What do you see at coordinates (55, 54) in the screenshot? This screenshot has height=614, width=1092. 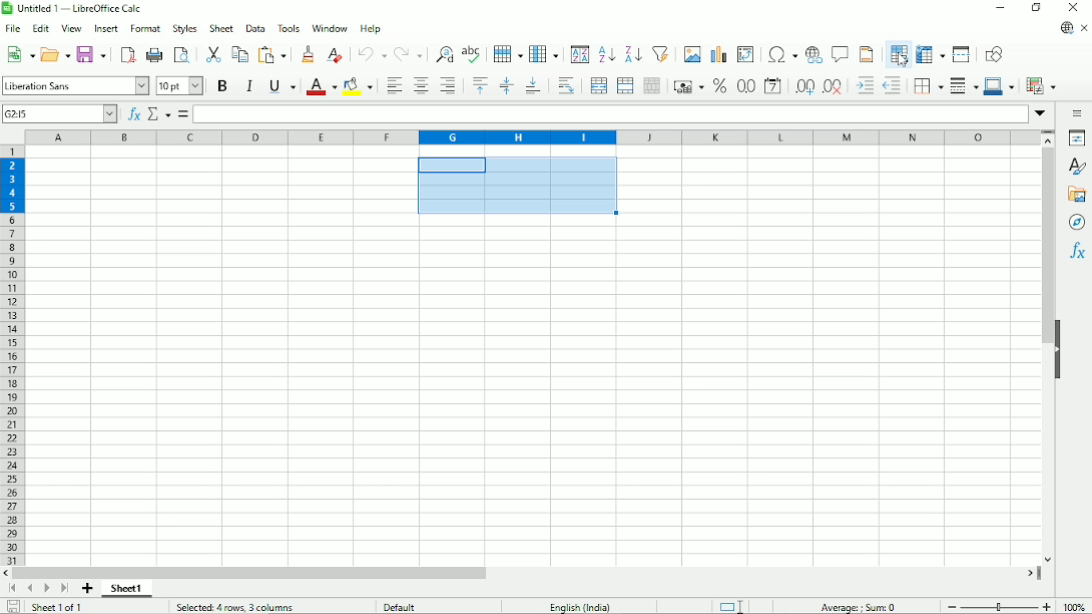 I see `Open` at bounding box center [55, 54].